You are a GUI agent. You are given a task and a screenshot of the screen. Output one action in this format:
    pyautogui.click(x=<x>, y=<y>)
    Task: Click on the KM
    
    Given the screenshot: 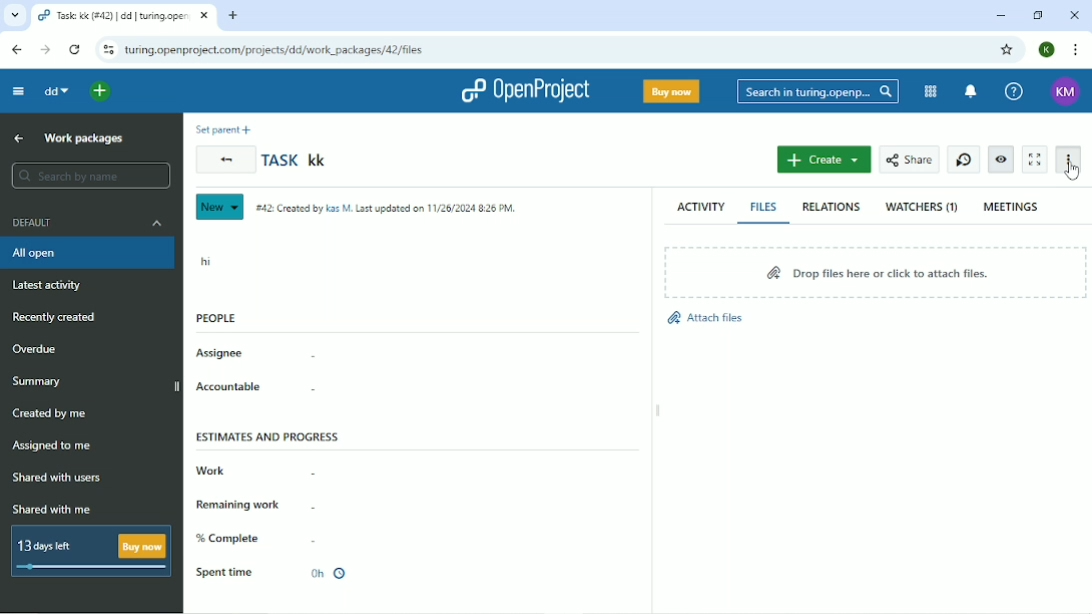 What is the action you would take?
    pyautogui.click(x=1064, y=92)
    